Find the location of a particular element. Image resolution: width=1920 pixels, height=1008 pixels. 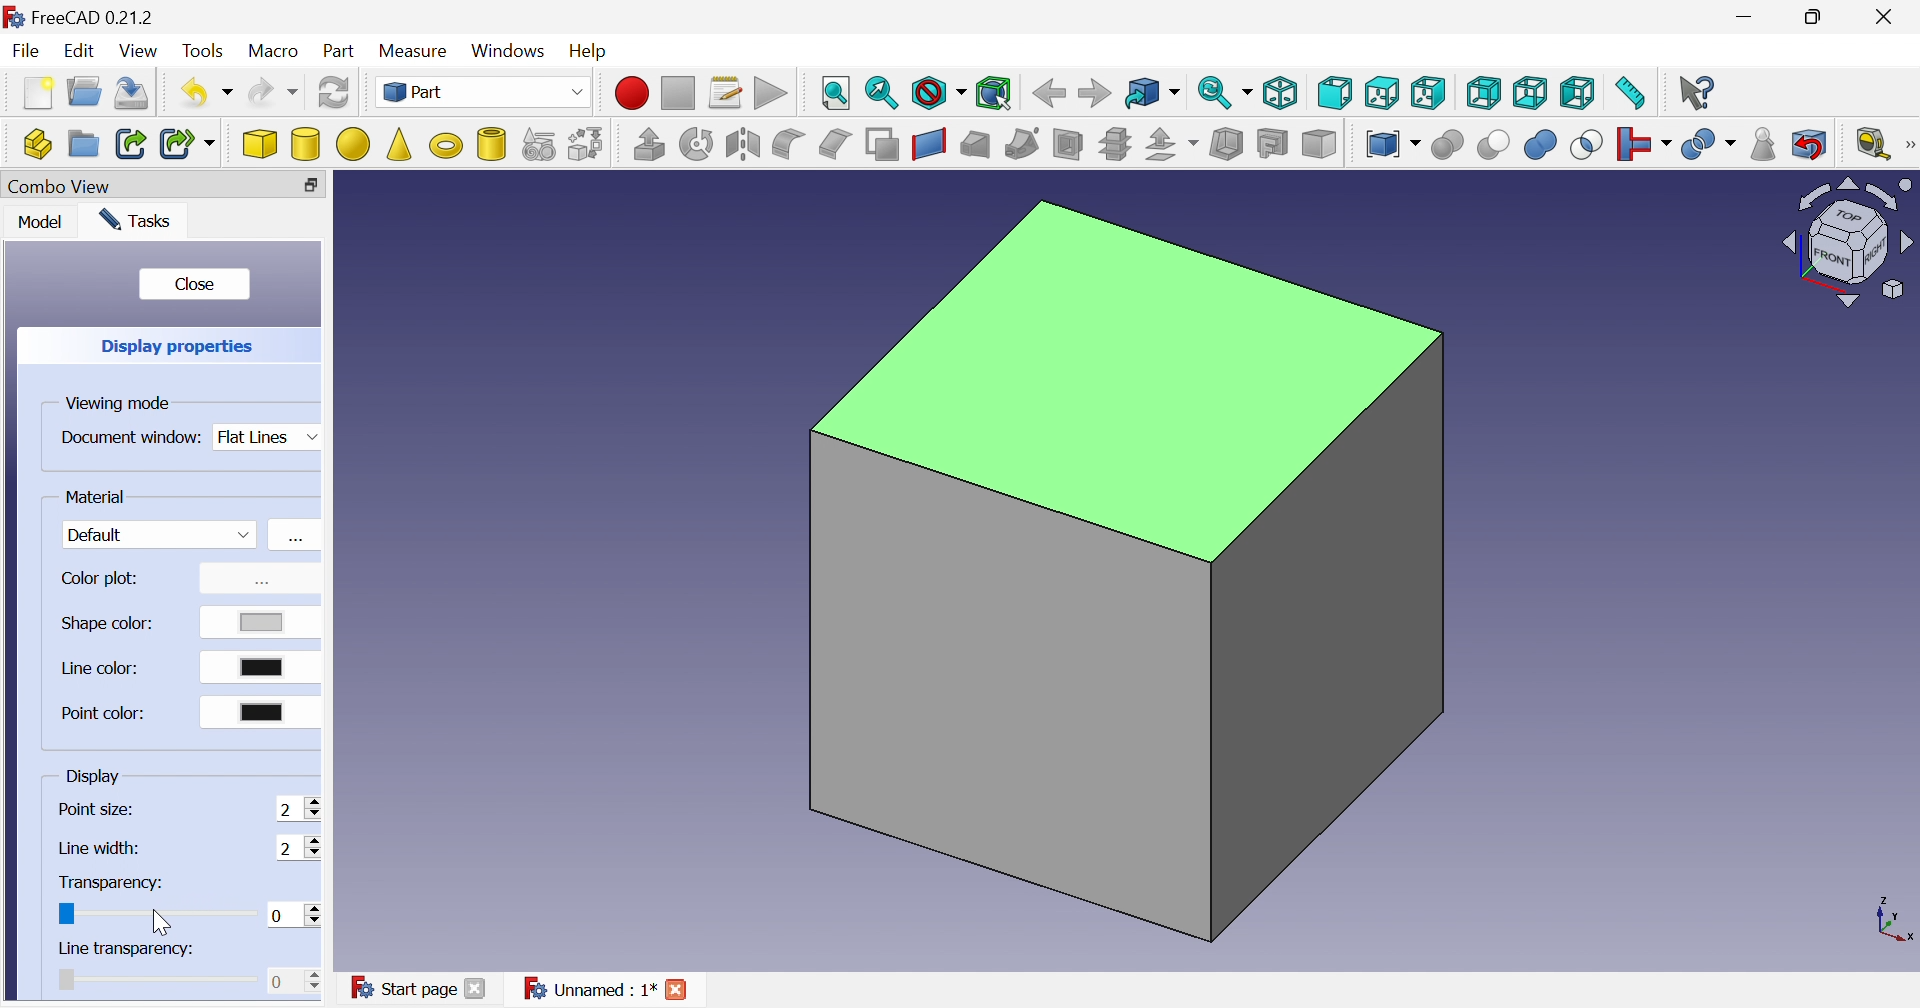

Cut is located at coordinates (1497, 146).